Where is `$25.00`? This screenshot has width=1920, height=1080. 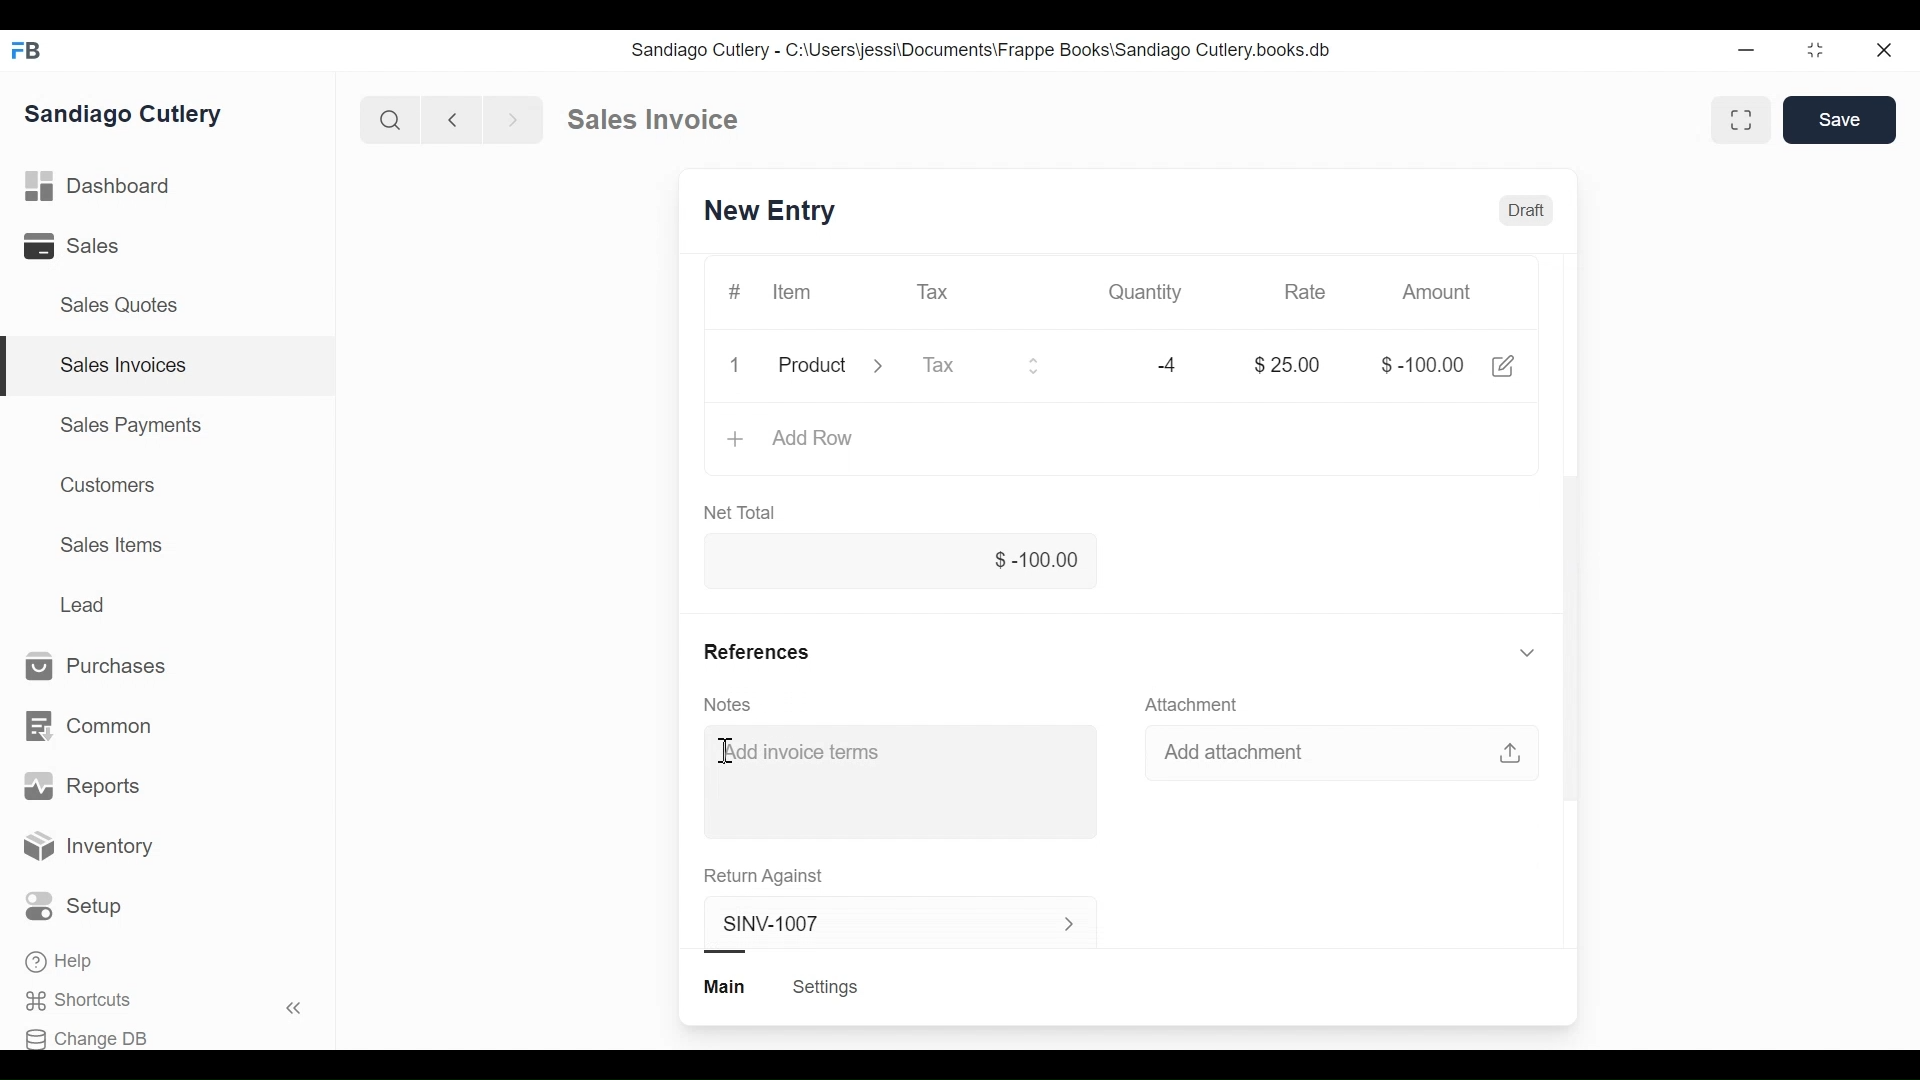 $25.00 is located at coordinates (1288, 364).